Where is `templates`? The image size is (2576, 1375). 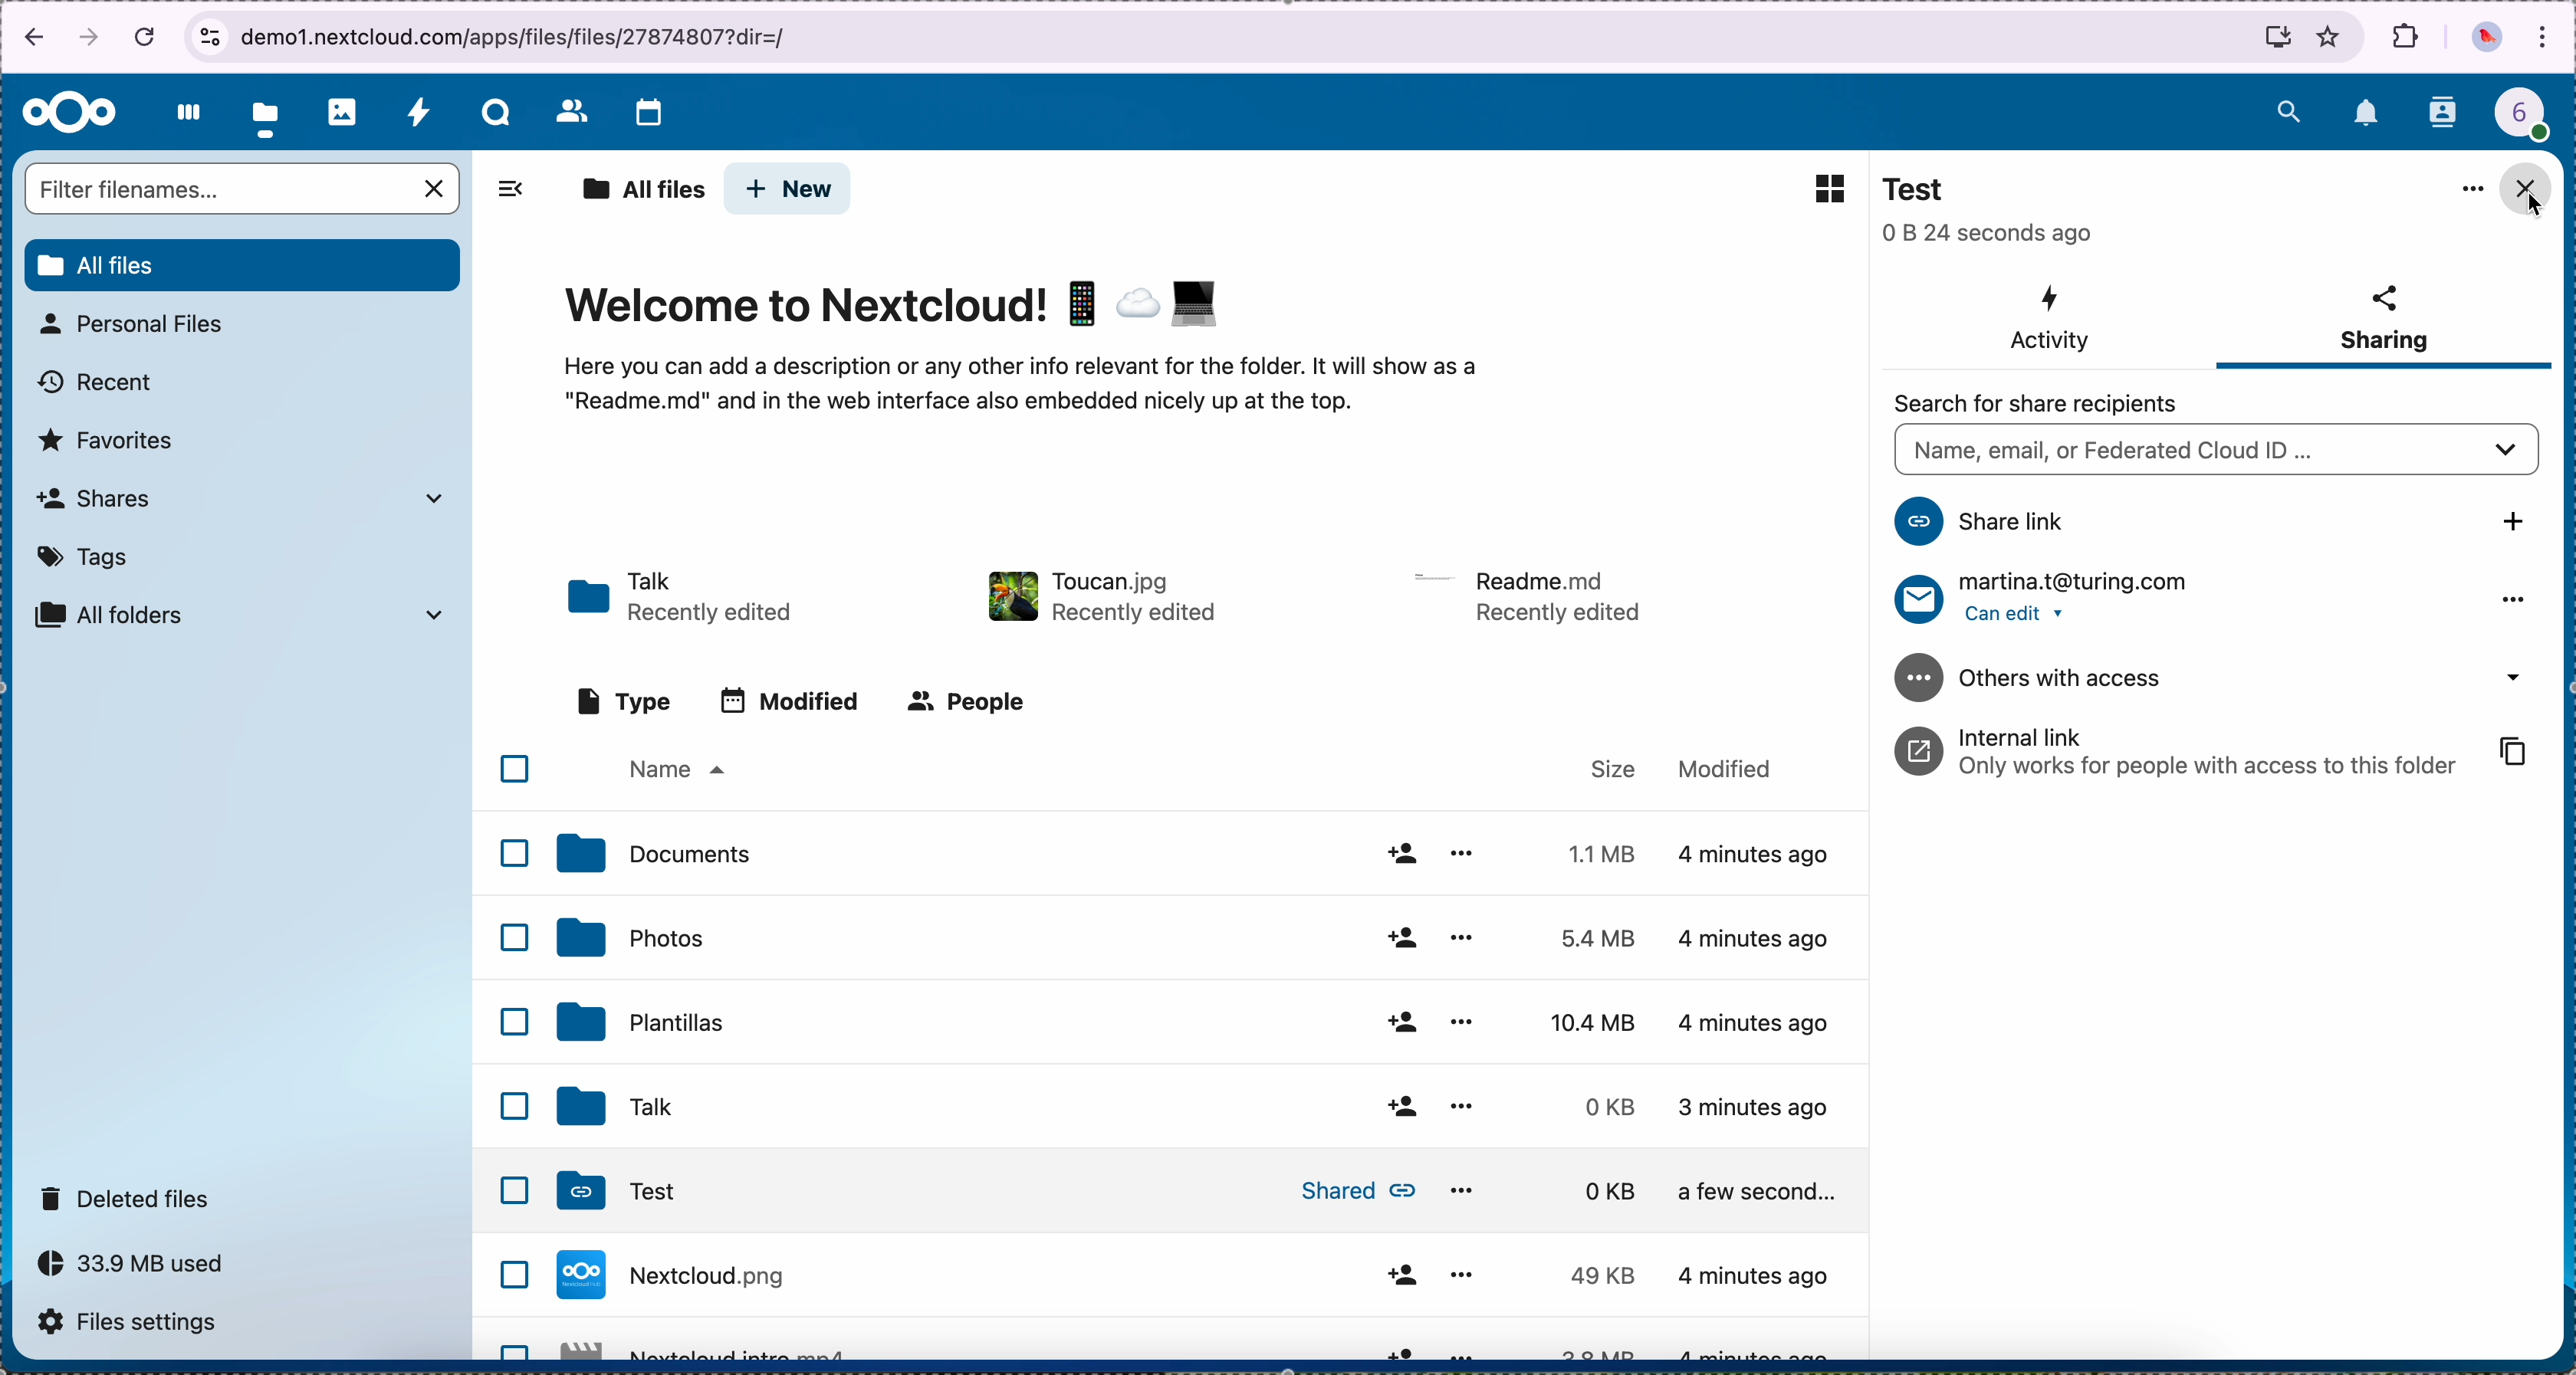 templates is located at coordinates (1198, 1017).